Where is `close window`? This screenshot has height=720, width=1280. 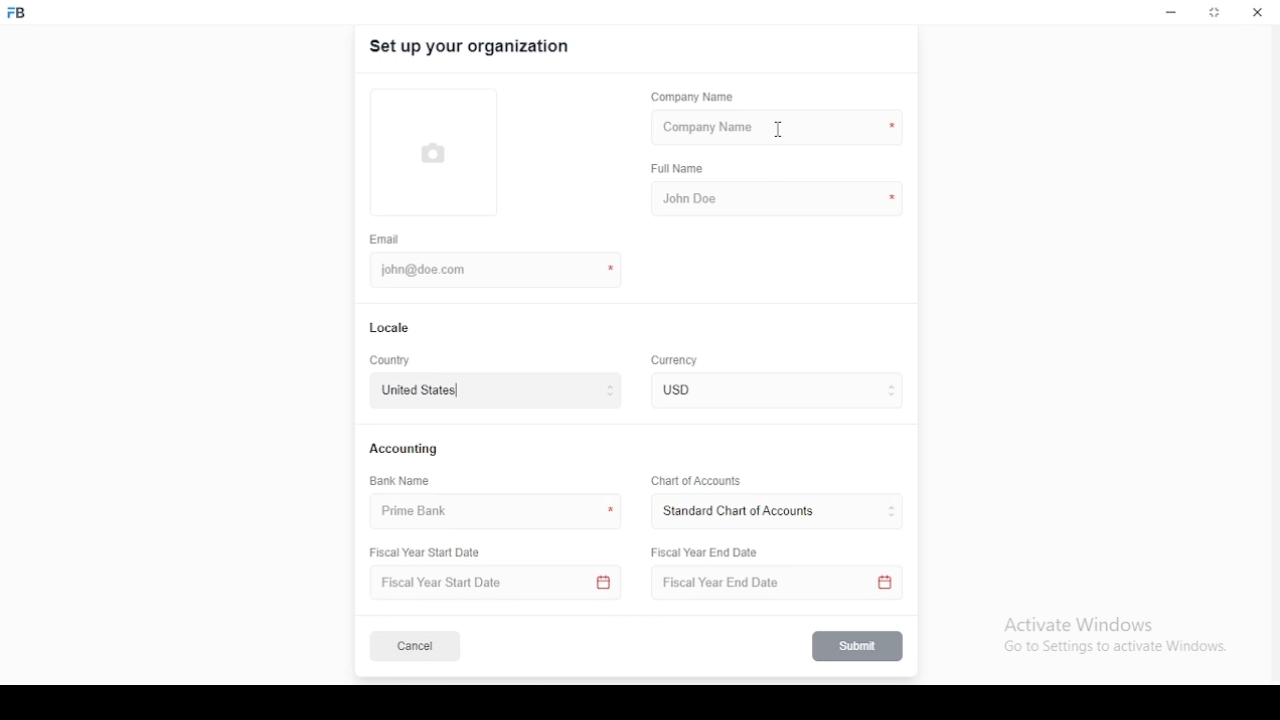 close window is located at coordinates (1255, 12).